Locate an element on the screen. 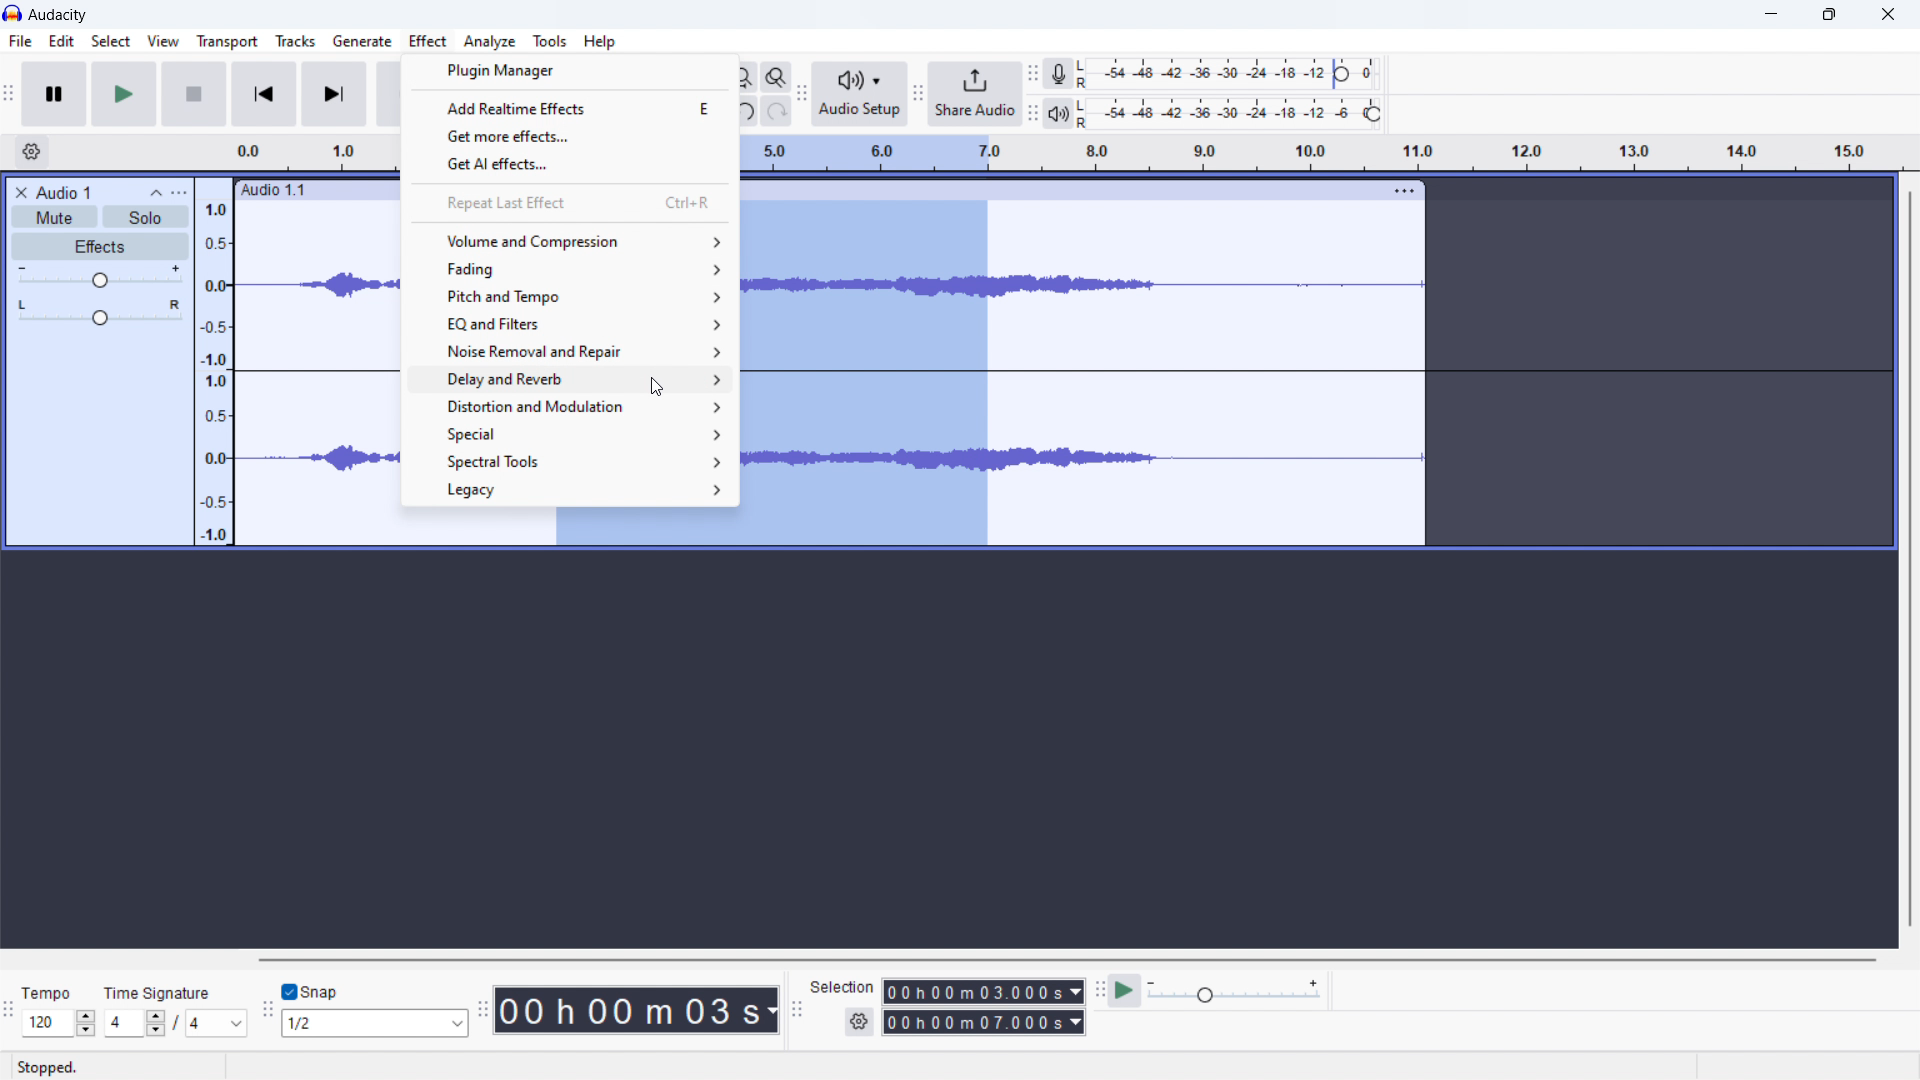  120 is located at coordinates (59, 1023).